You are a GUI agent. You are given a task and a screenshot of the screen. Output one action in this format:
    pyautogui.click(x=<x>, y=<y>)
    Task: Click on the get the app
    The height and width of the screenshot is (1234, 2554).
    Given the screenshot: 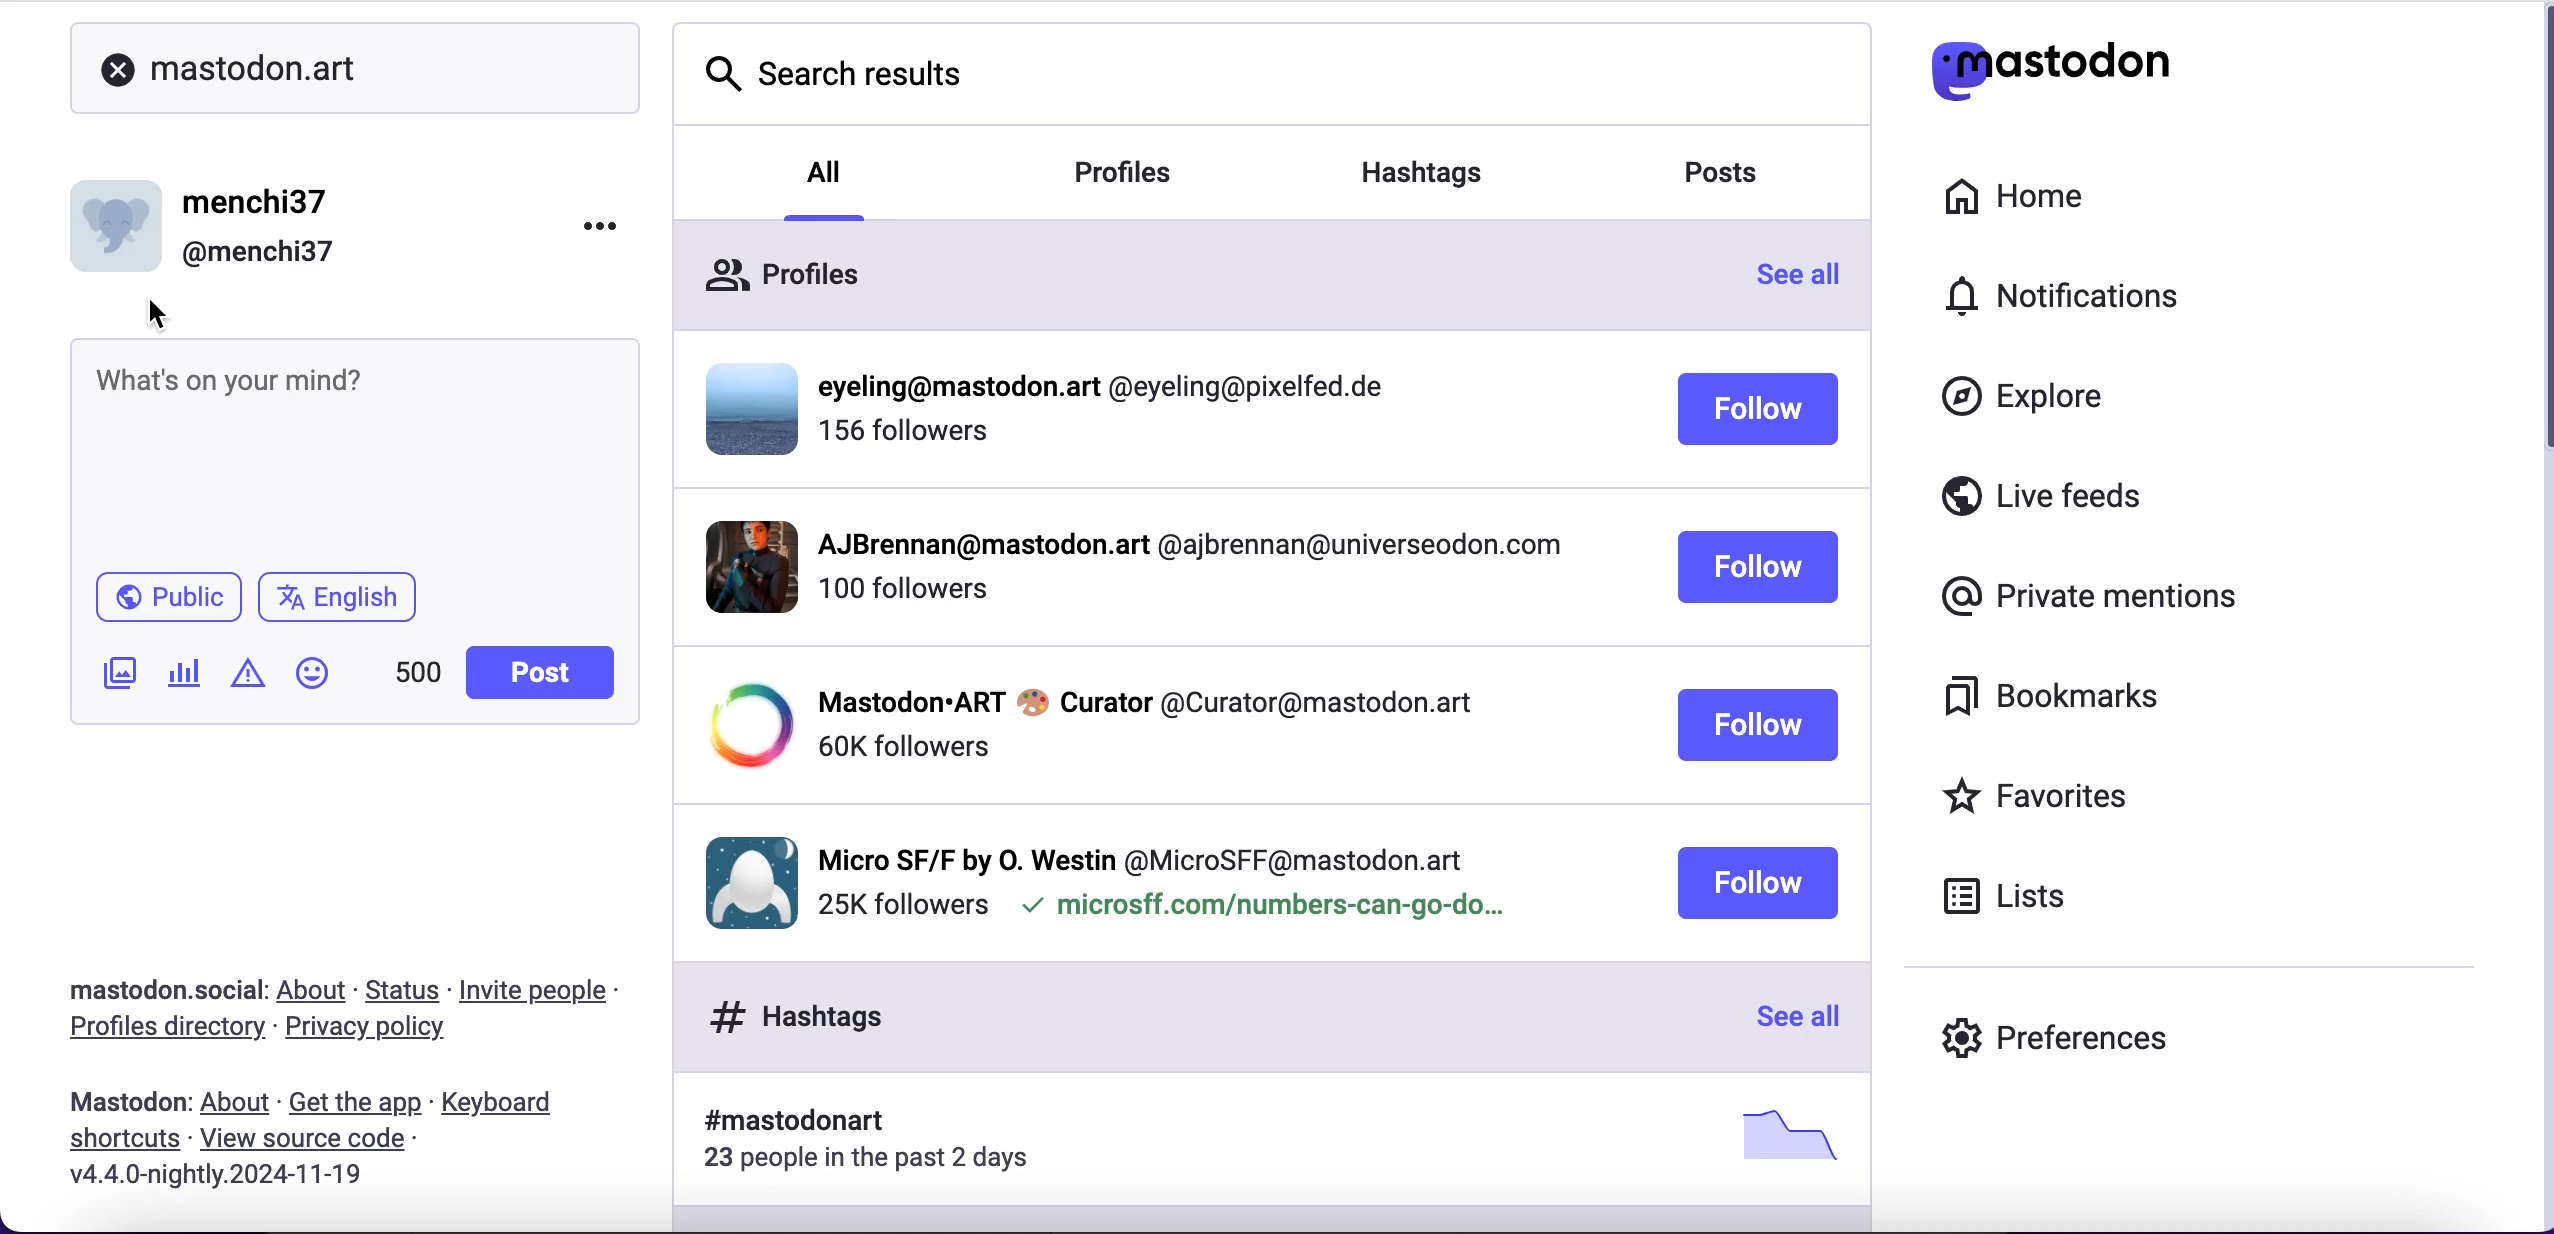 What is the action you would take?
    pyautogui.click(x=354, y=1104)
    